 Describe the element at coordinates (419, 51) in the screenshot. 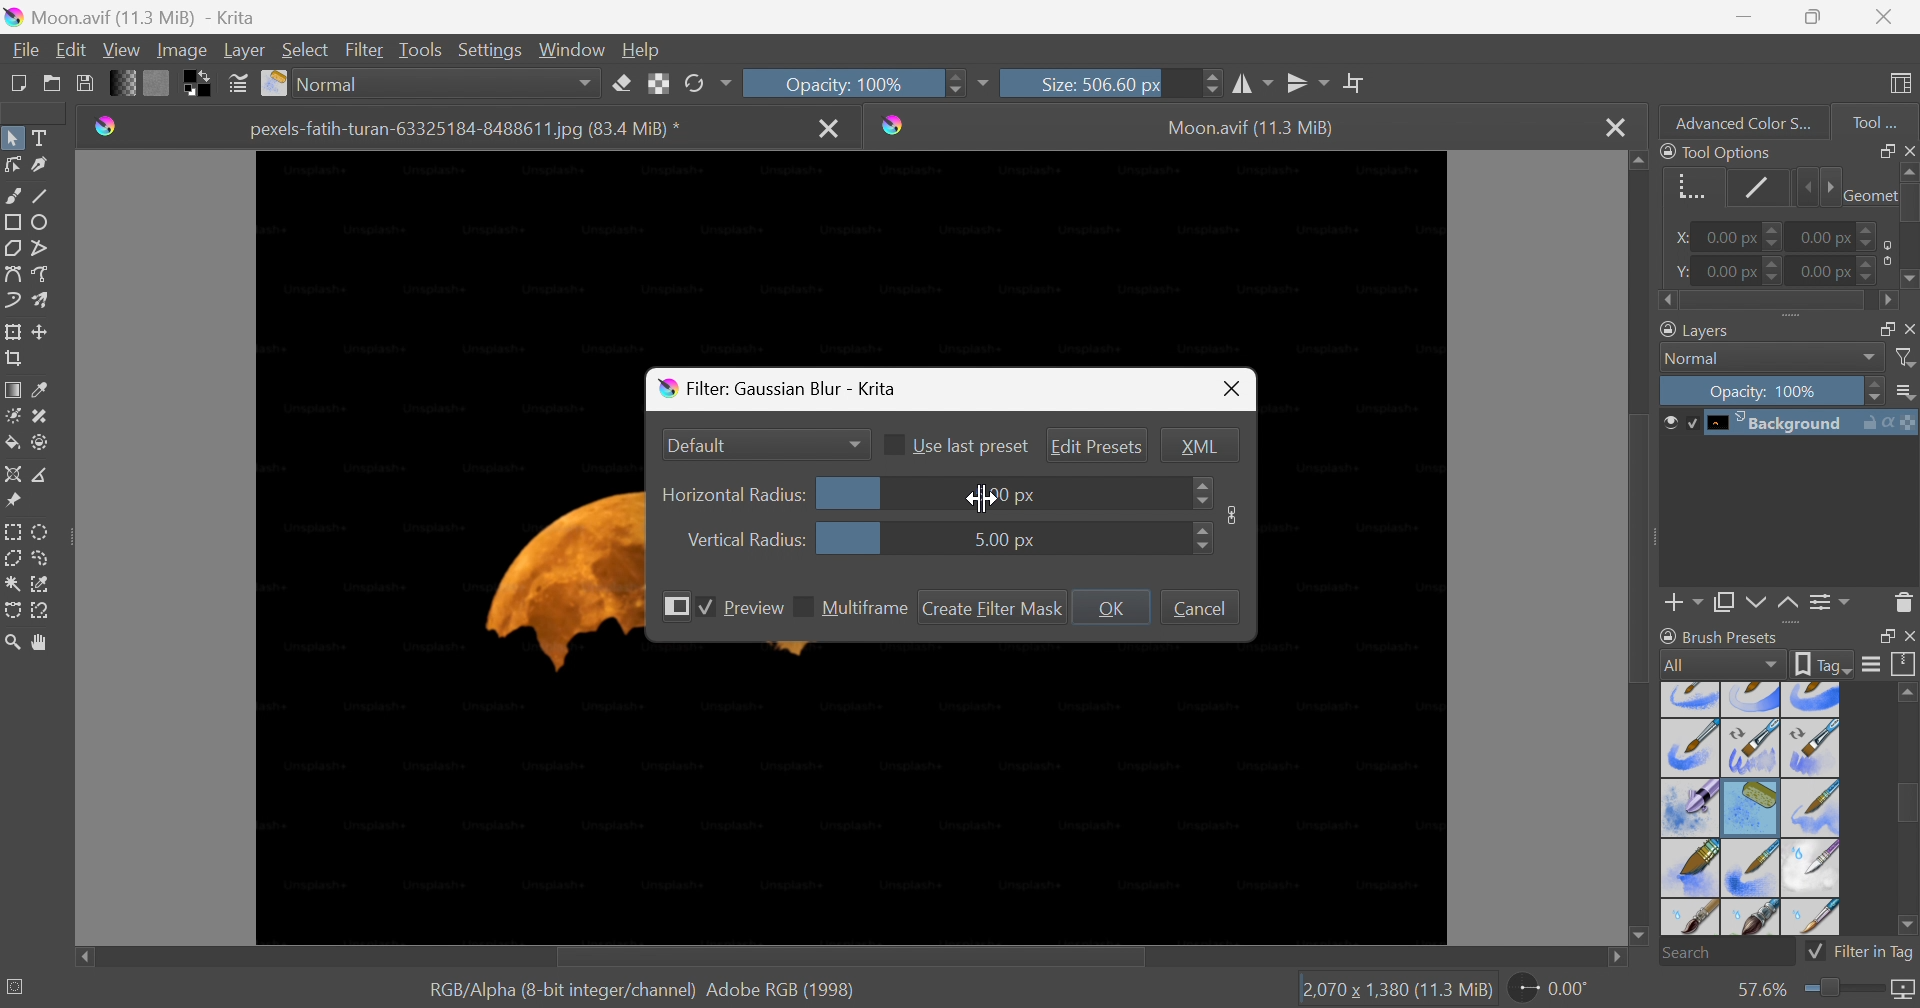

I see `Tools` at that location.